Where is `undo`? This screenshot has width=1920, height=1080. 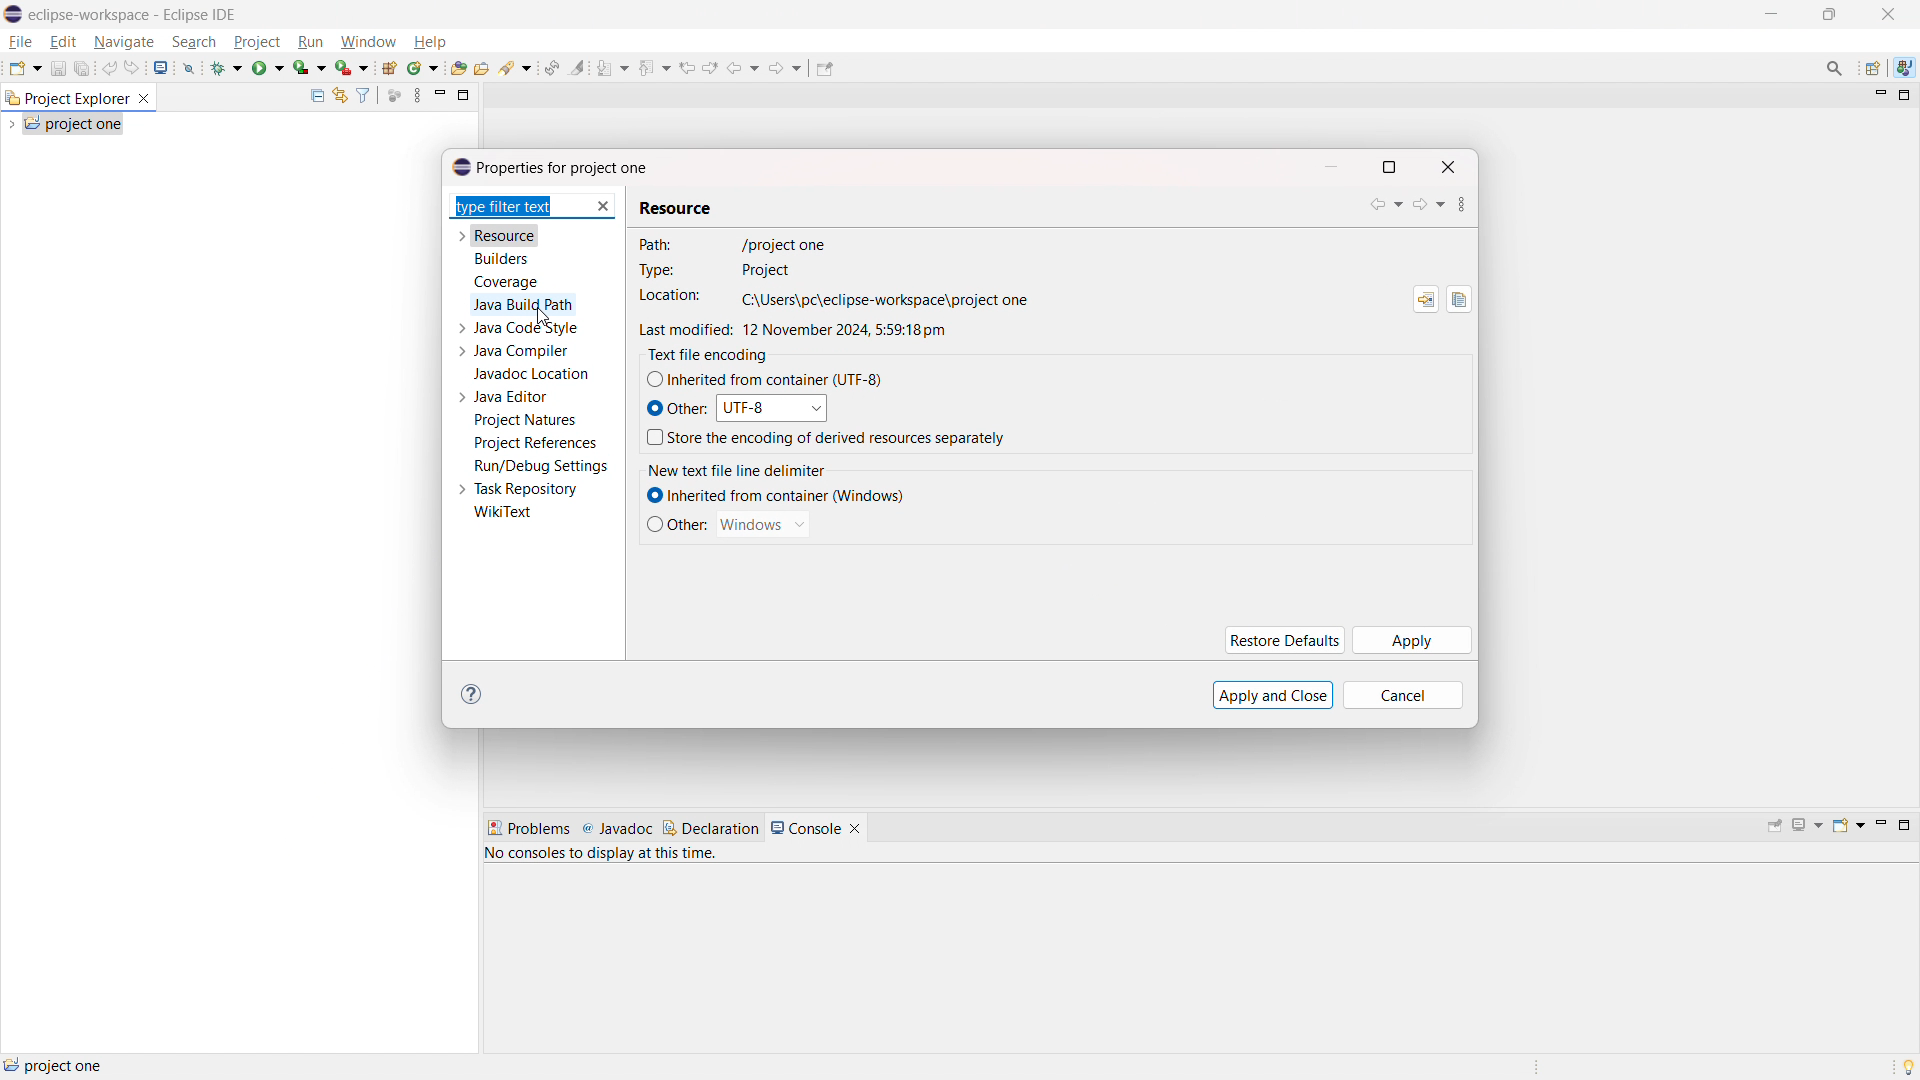 undo is located at coordinates (109, 67).